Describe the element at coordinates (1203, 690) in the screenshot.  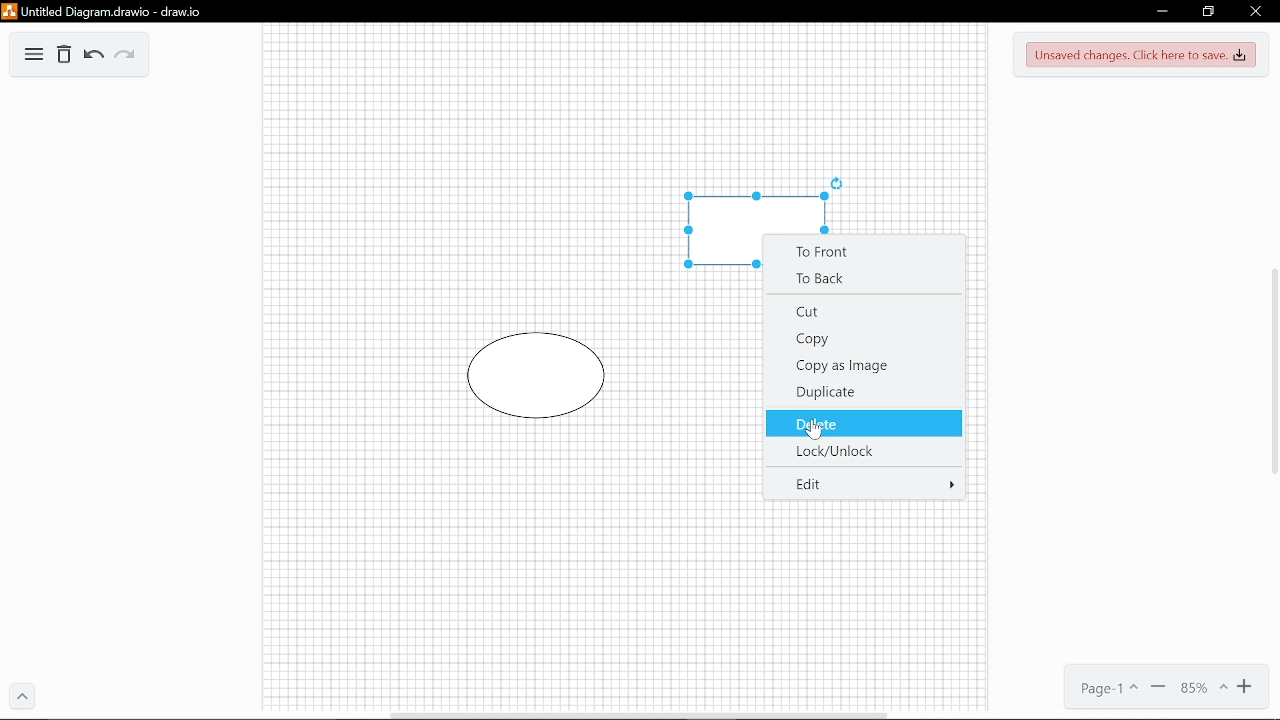
I see `Current zoom (85%)` at that location.